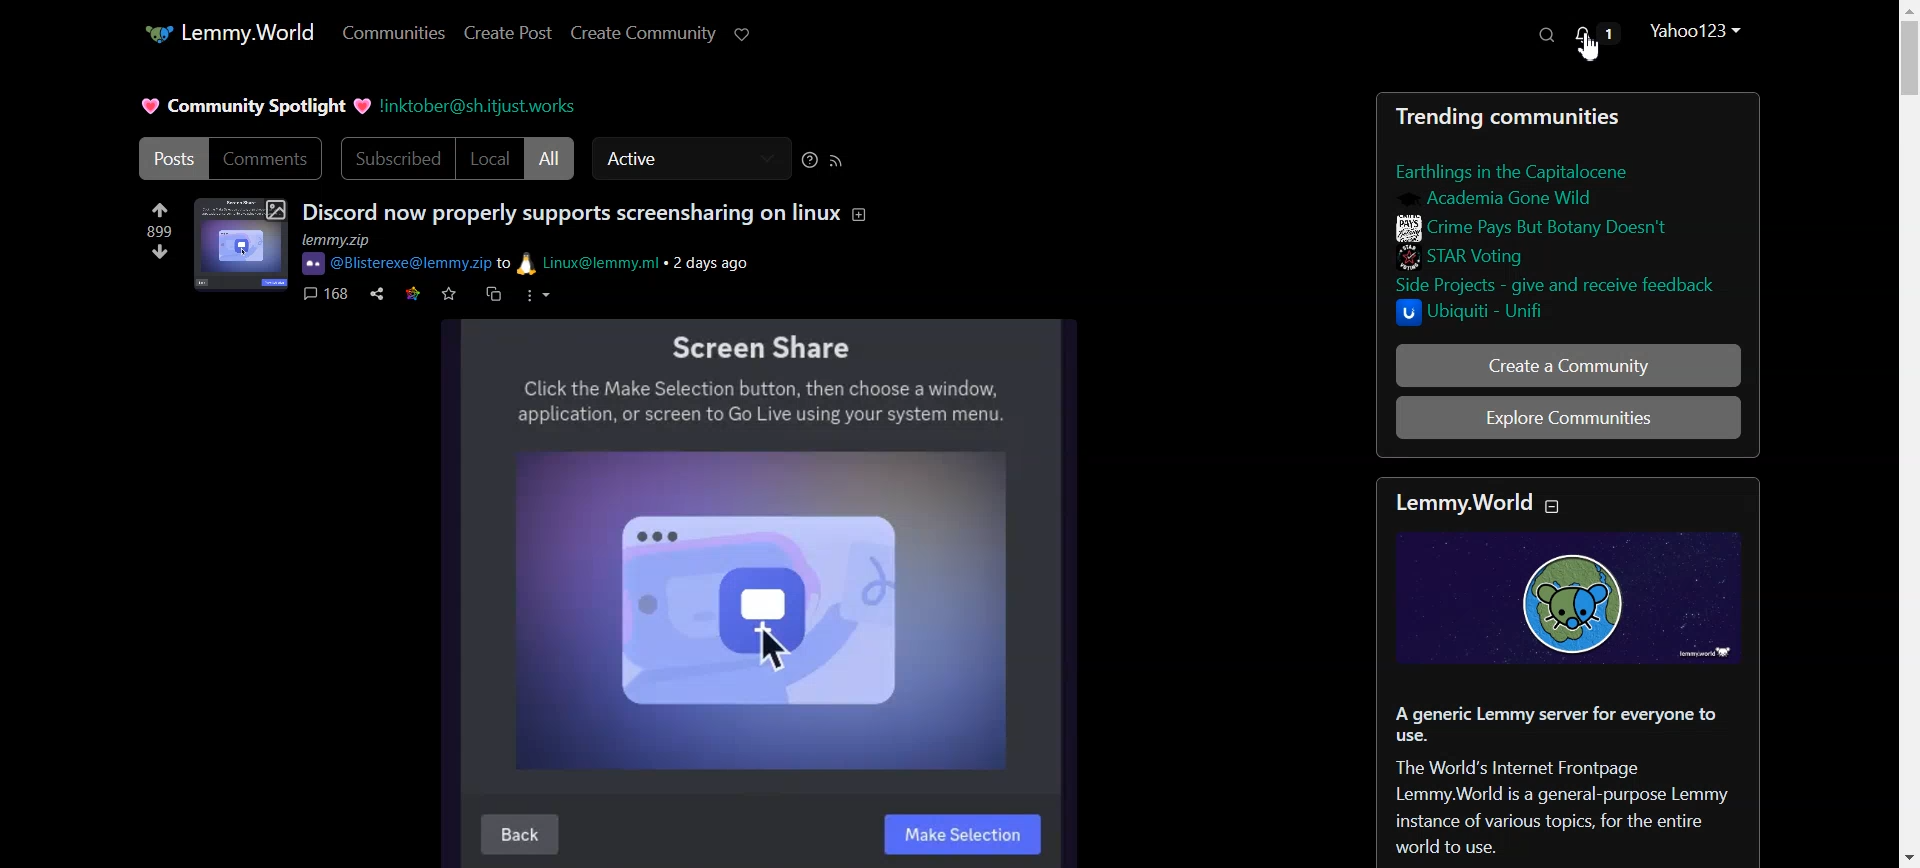  I want to click on All, so click(550, 157).